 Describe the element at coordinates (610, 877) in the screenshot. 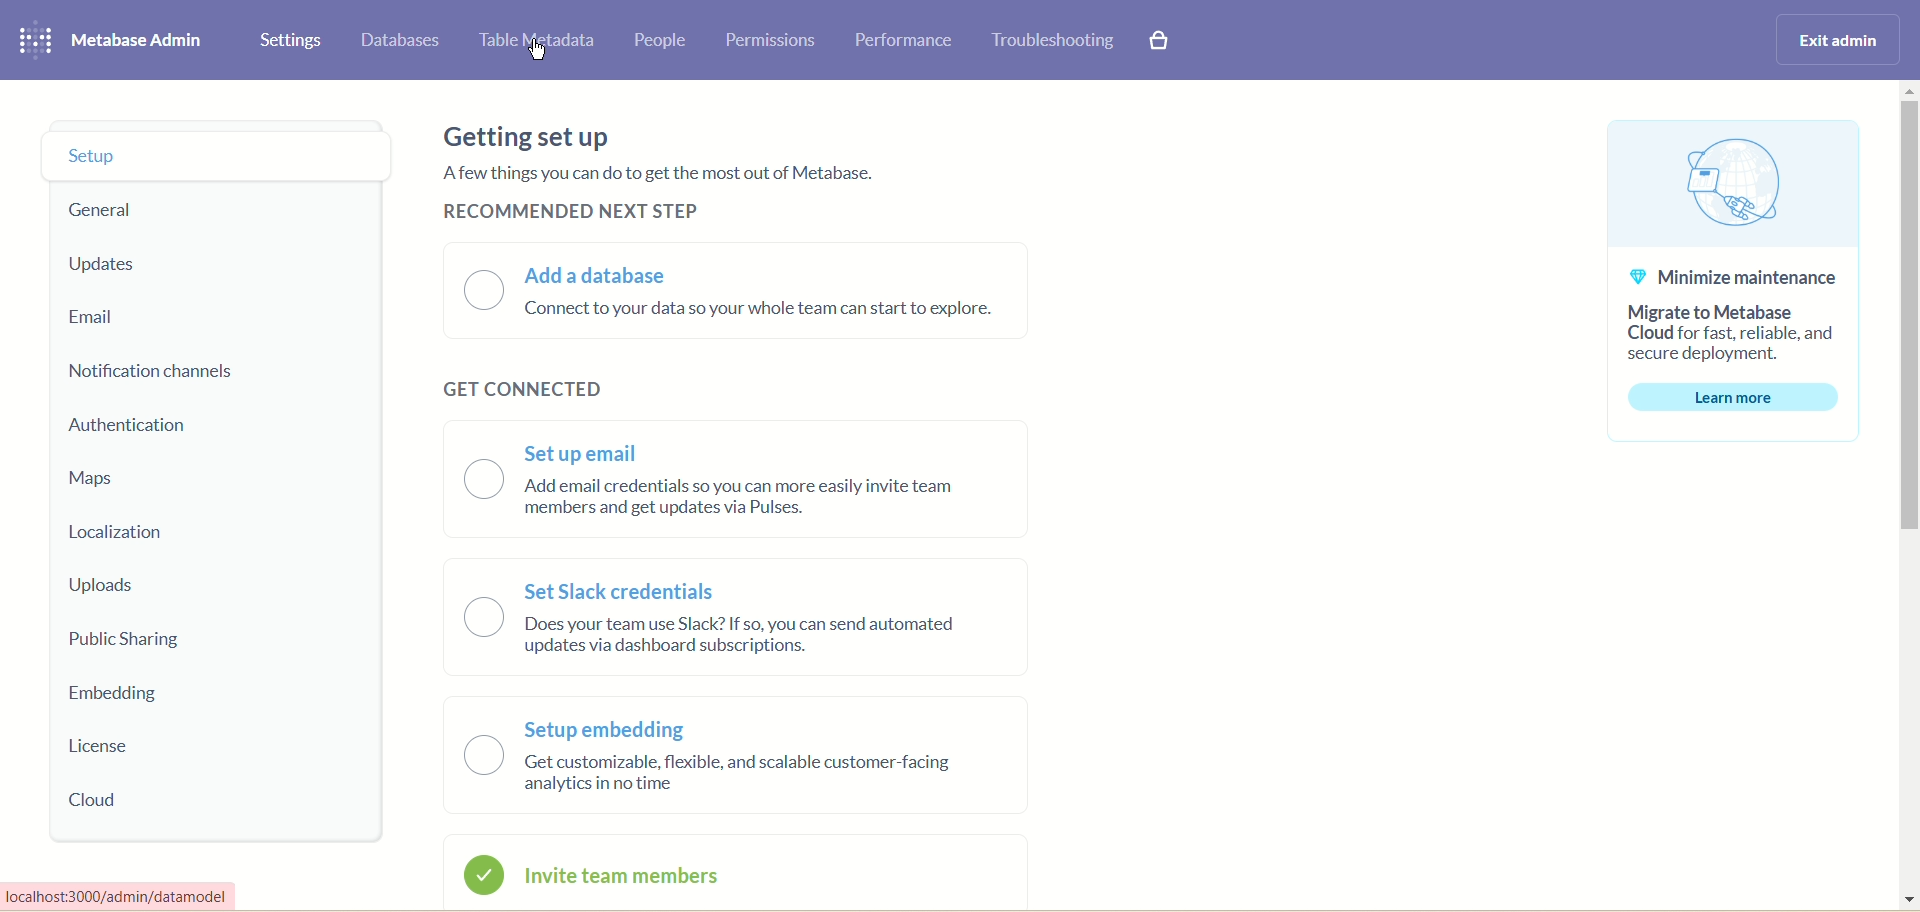

I see `invite team members` at that location.